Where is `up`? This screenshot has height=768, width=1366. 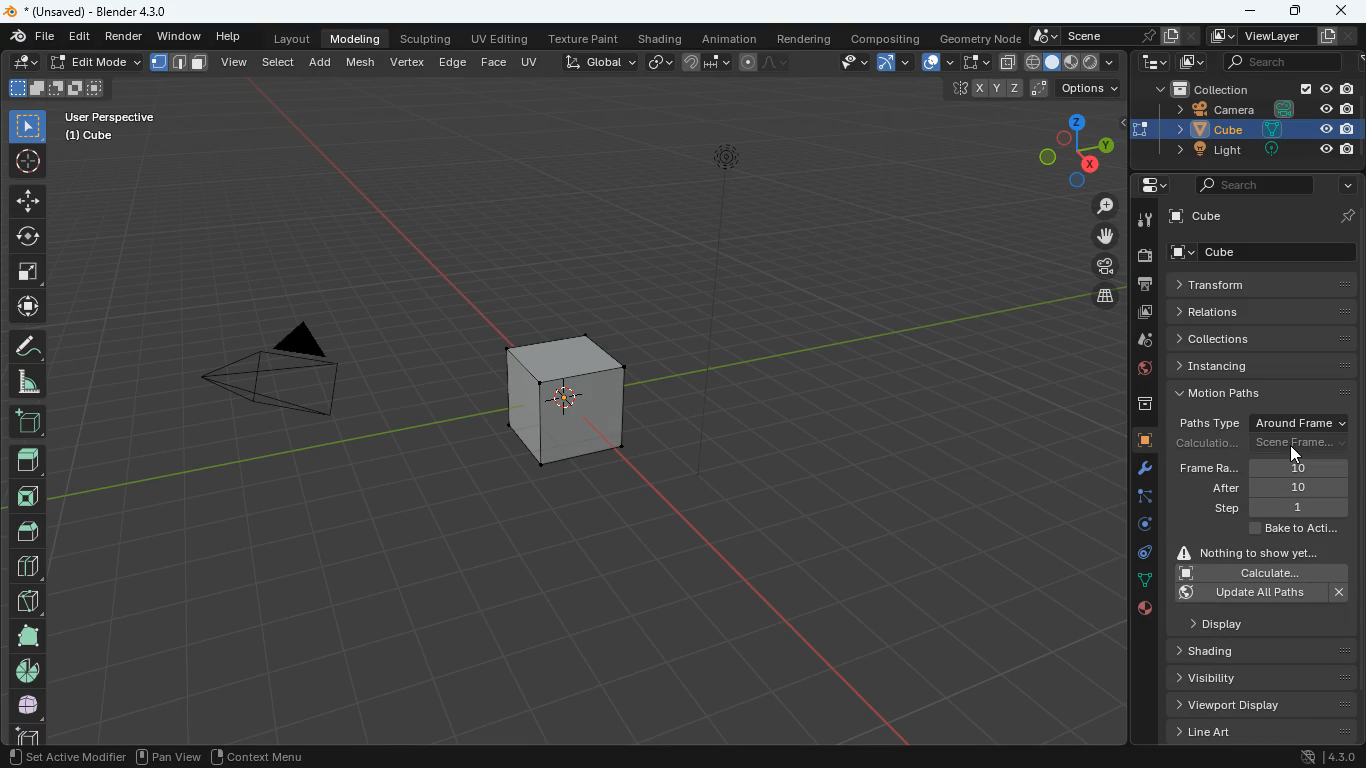
up is located at coordinates (27, 454).